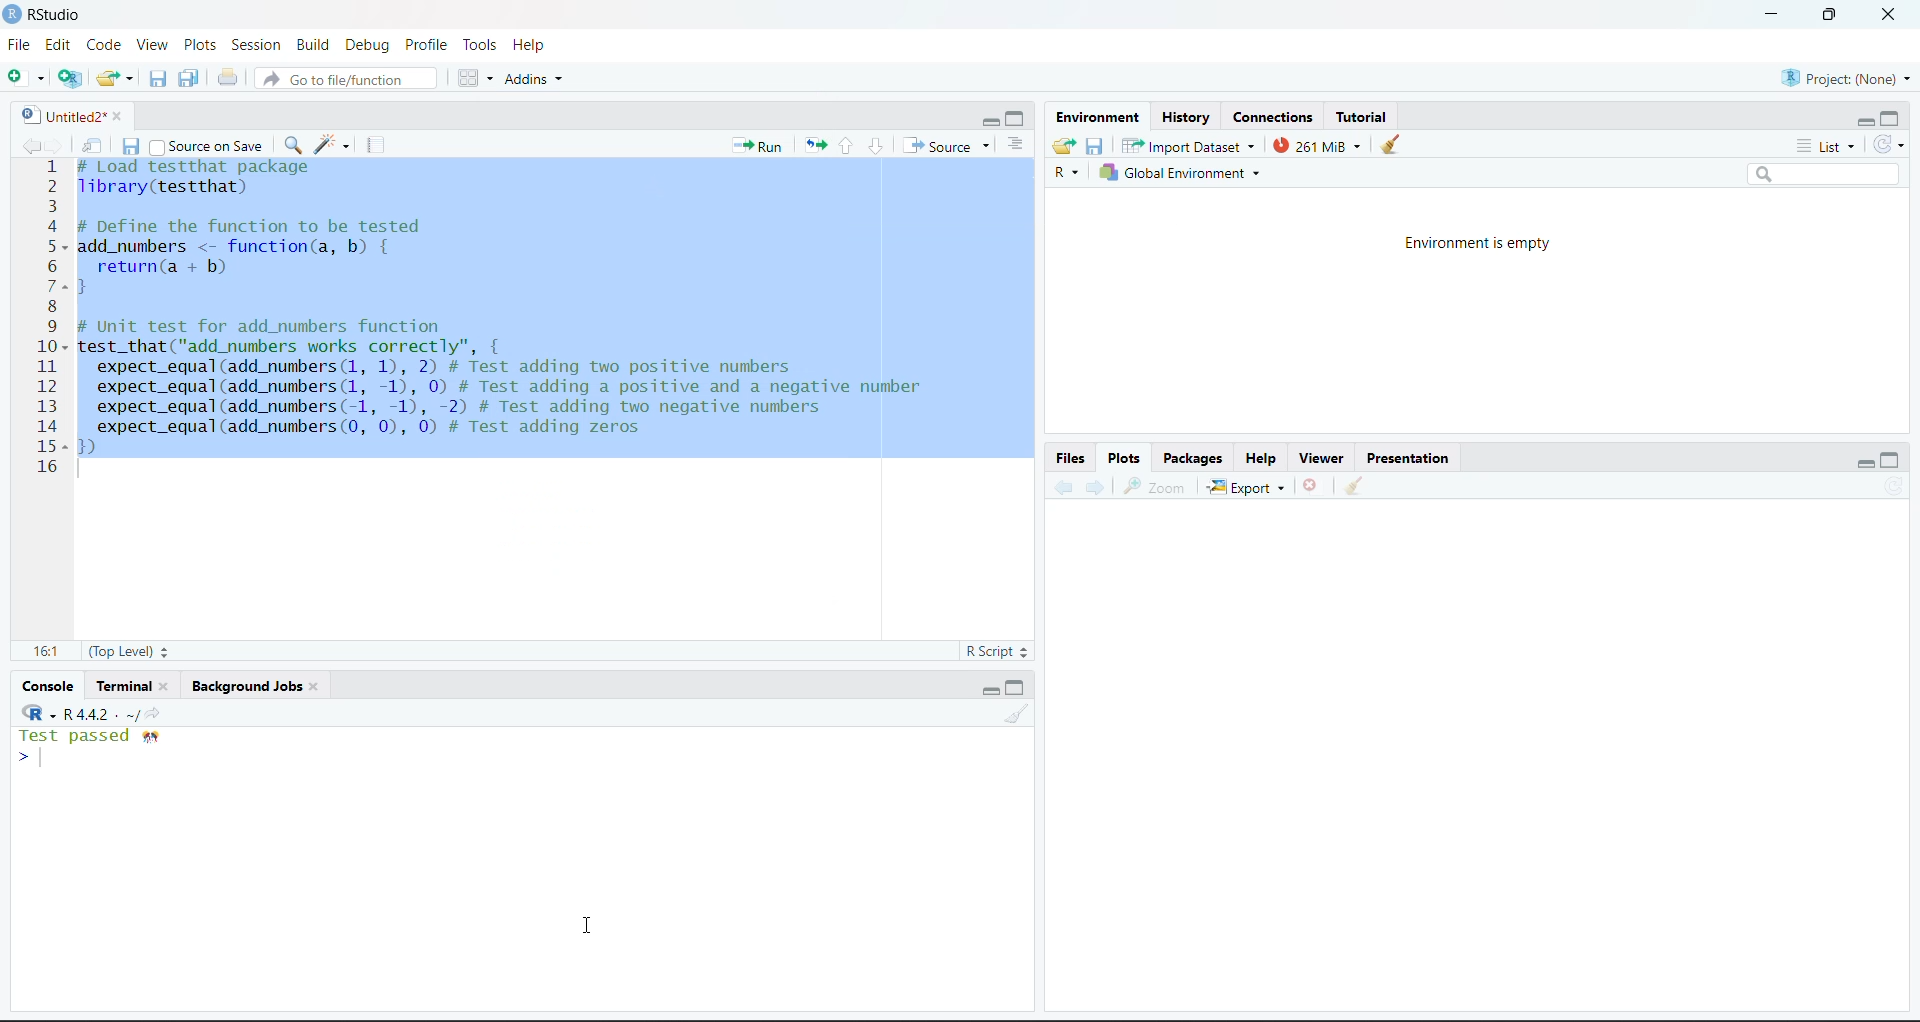 The width and height of the screenshot is (1920, 1022). I want to click on Go to previous section, so click(844, 145).